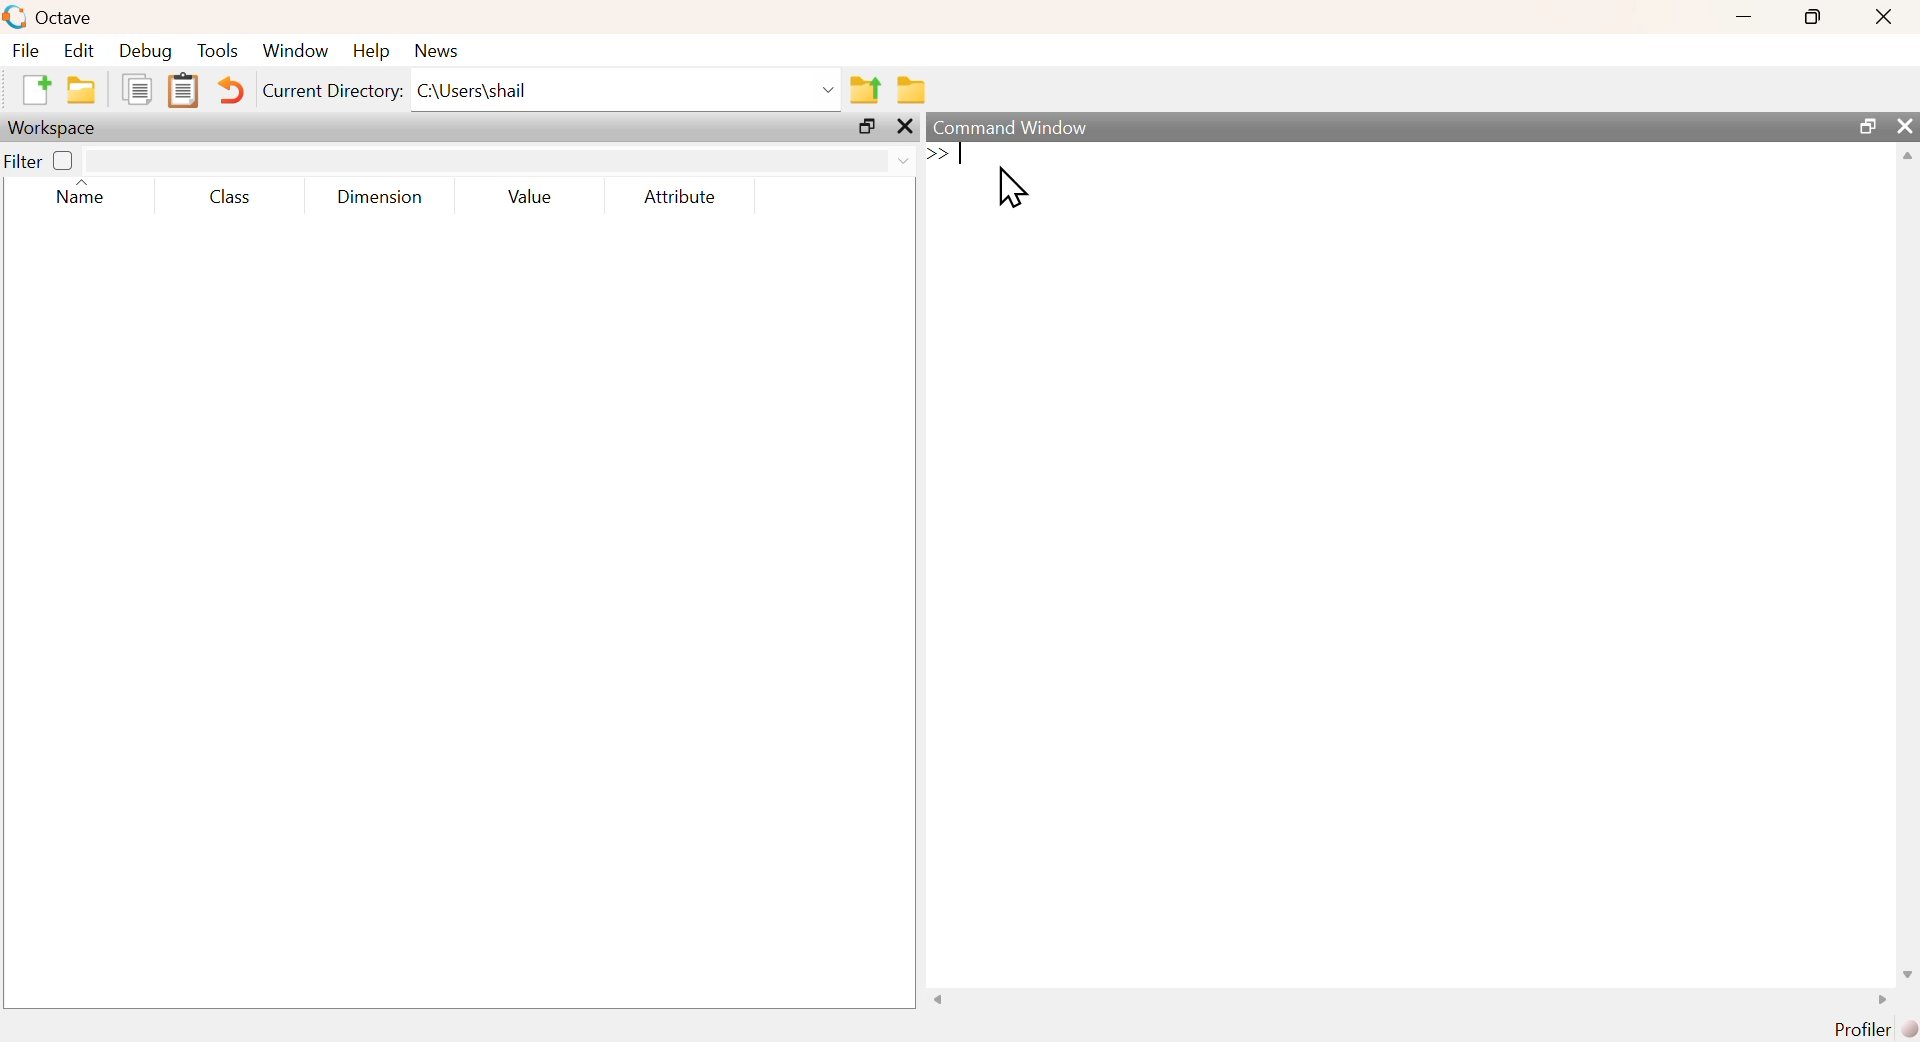 The height and width of the screenshot is (1042, 1920). Describe the element at coordinates (866, 85) in the screenshot. I see `One directory up` at that location.